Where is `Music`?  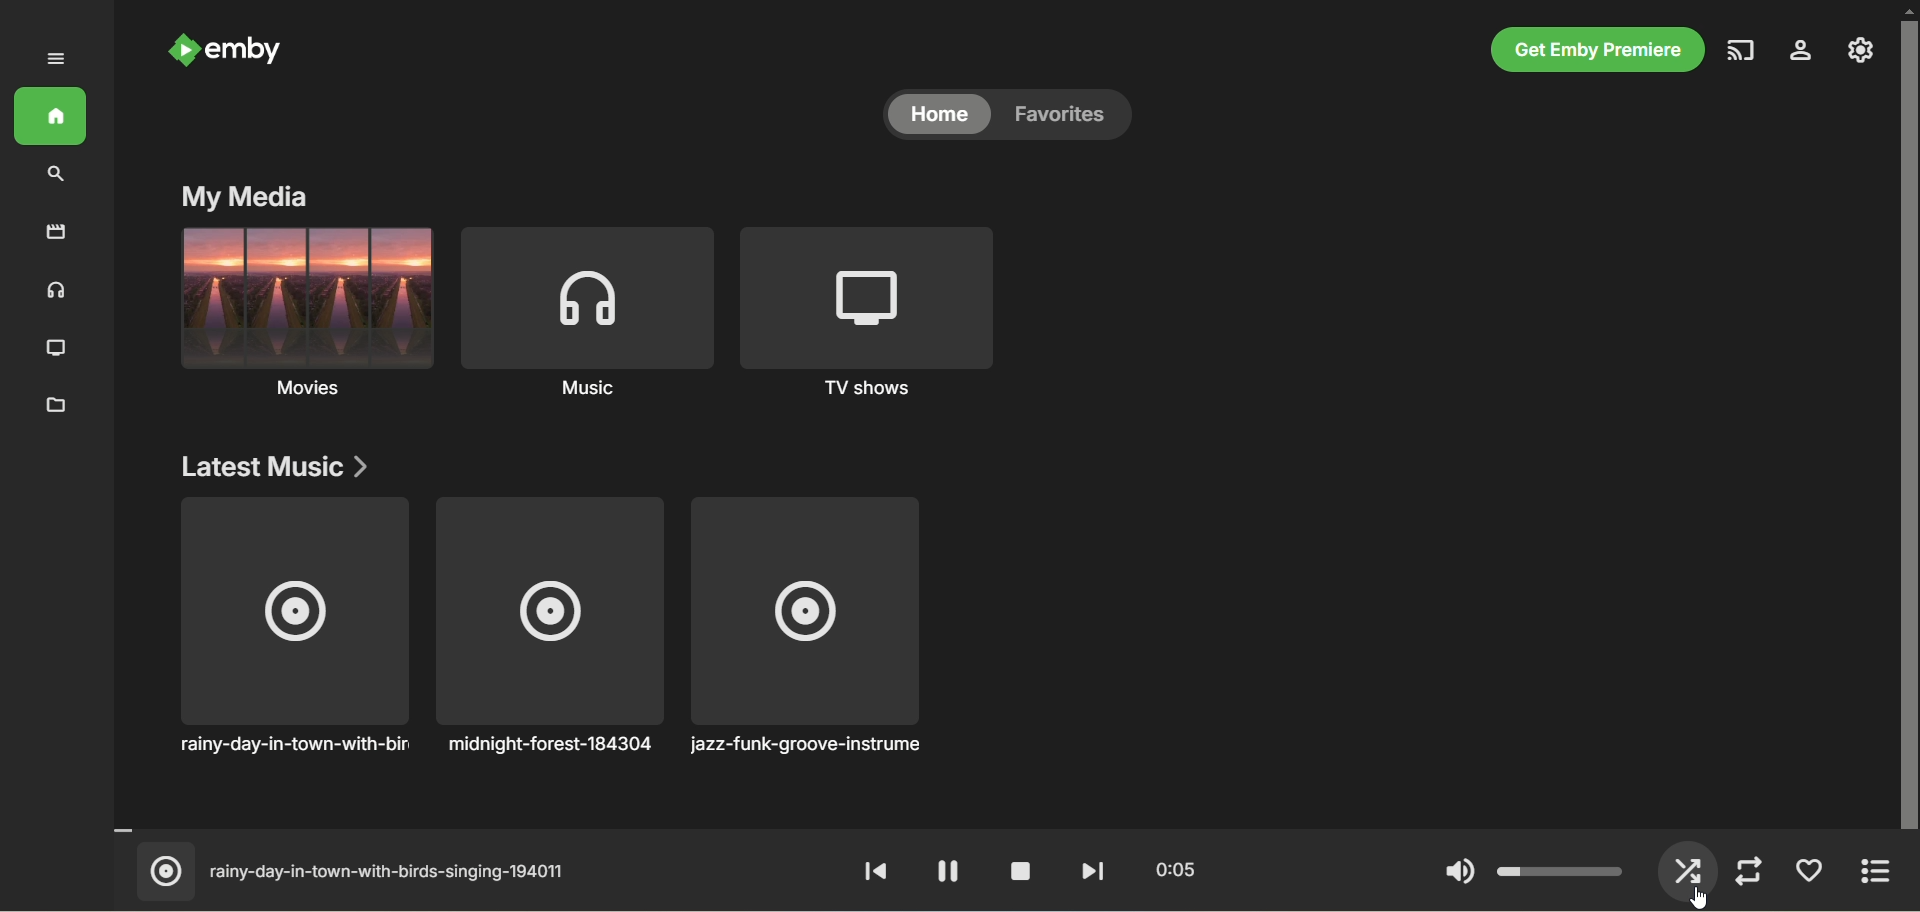
Music is located at coordinates (307, 314).